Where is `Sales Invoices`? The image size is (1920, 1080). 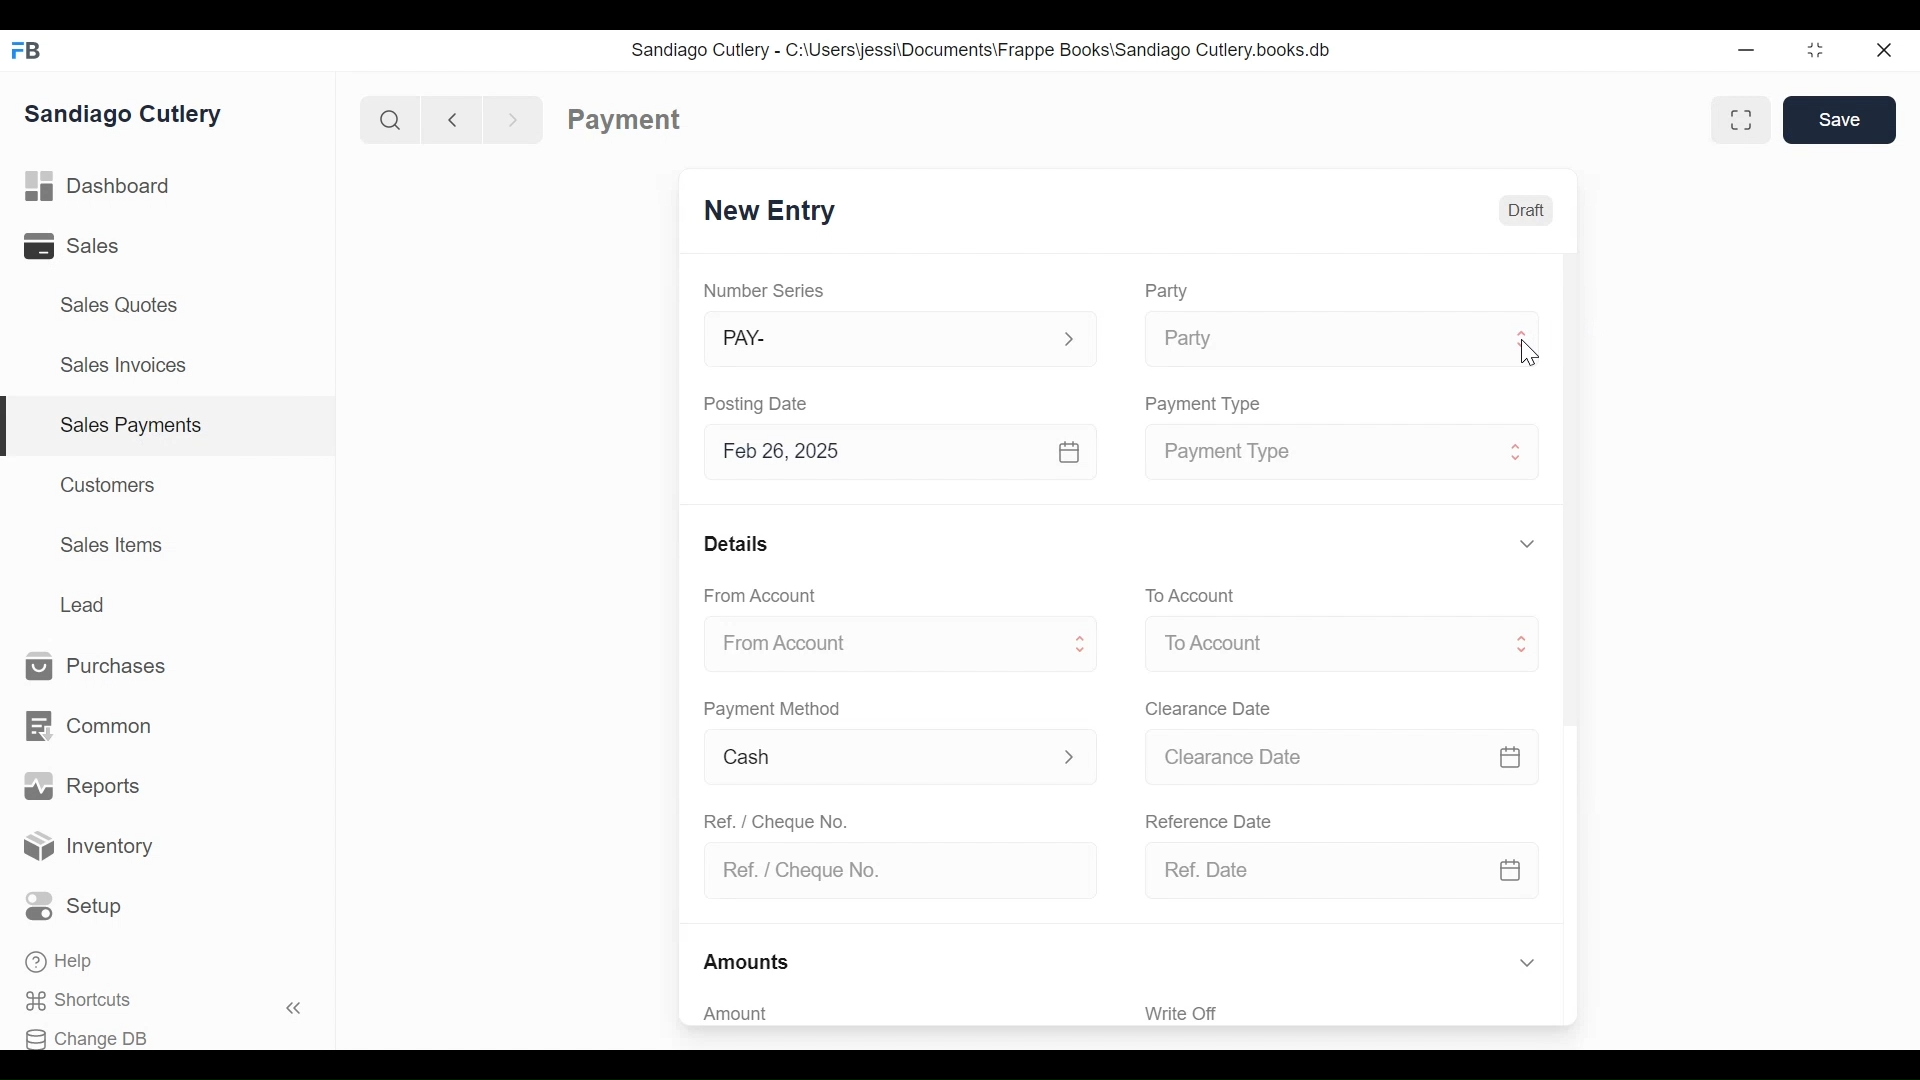
Sales Invoices is located at coordinates (123, 367).